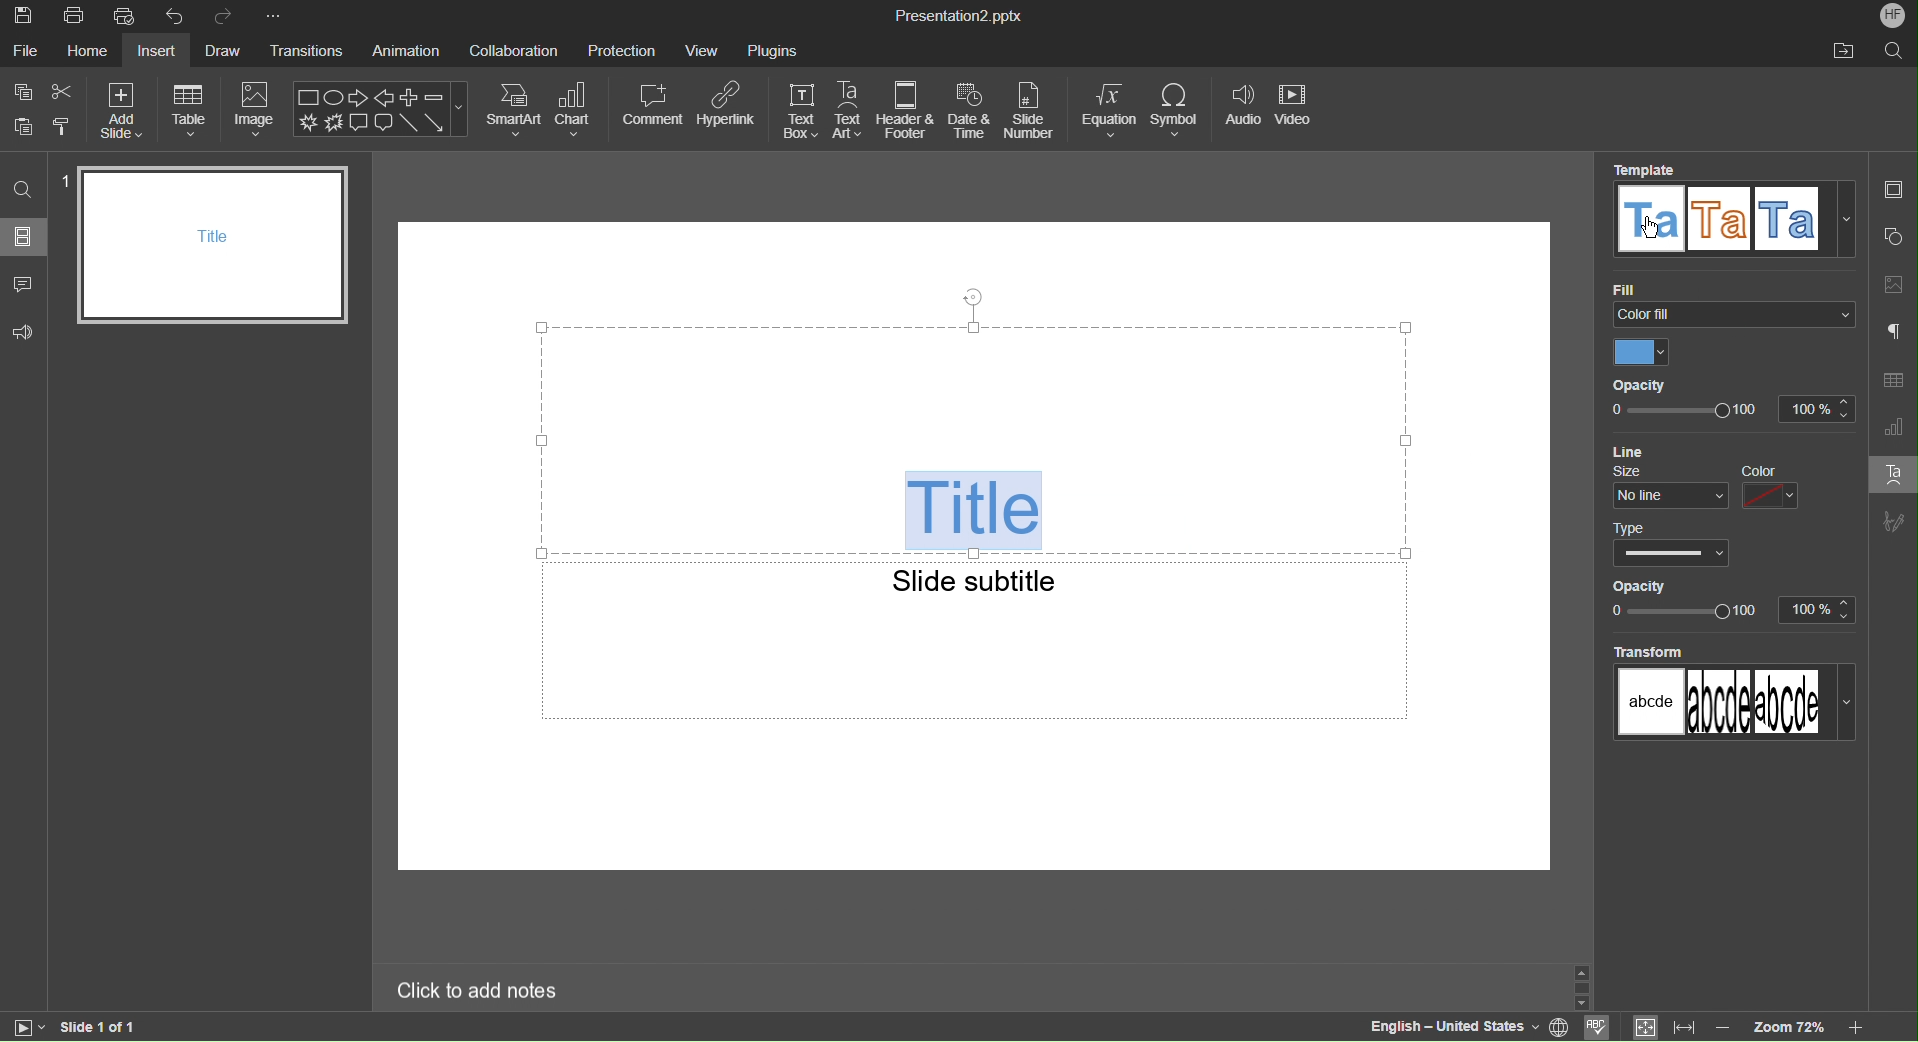 This screenshot has width=1918, height=1042. What do you see at coordinates (851, 111) in the screenshot?
I see `Text Art` at bounding box center [851, 111].